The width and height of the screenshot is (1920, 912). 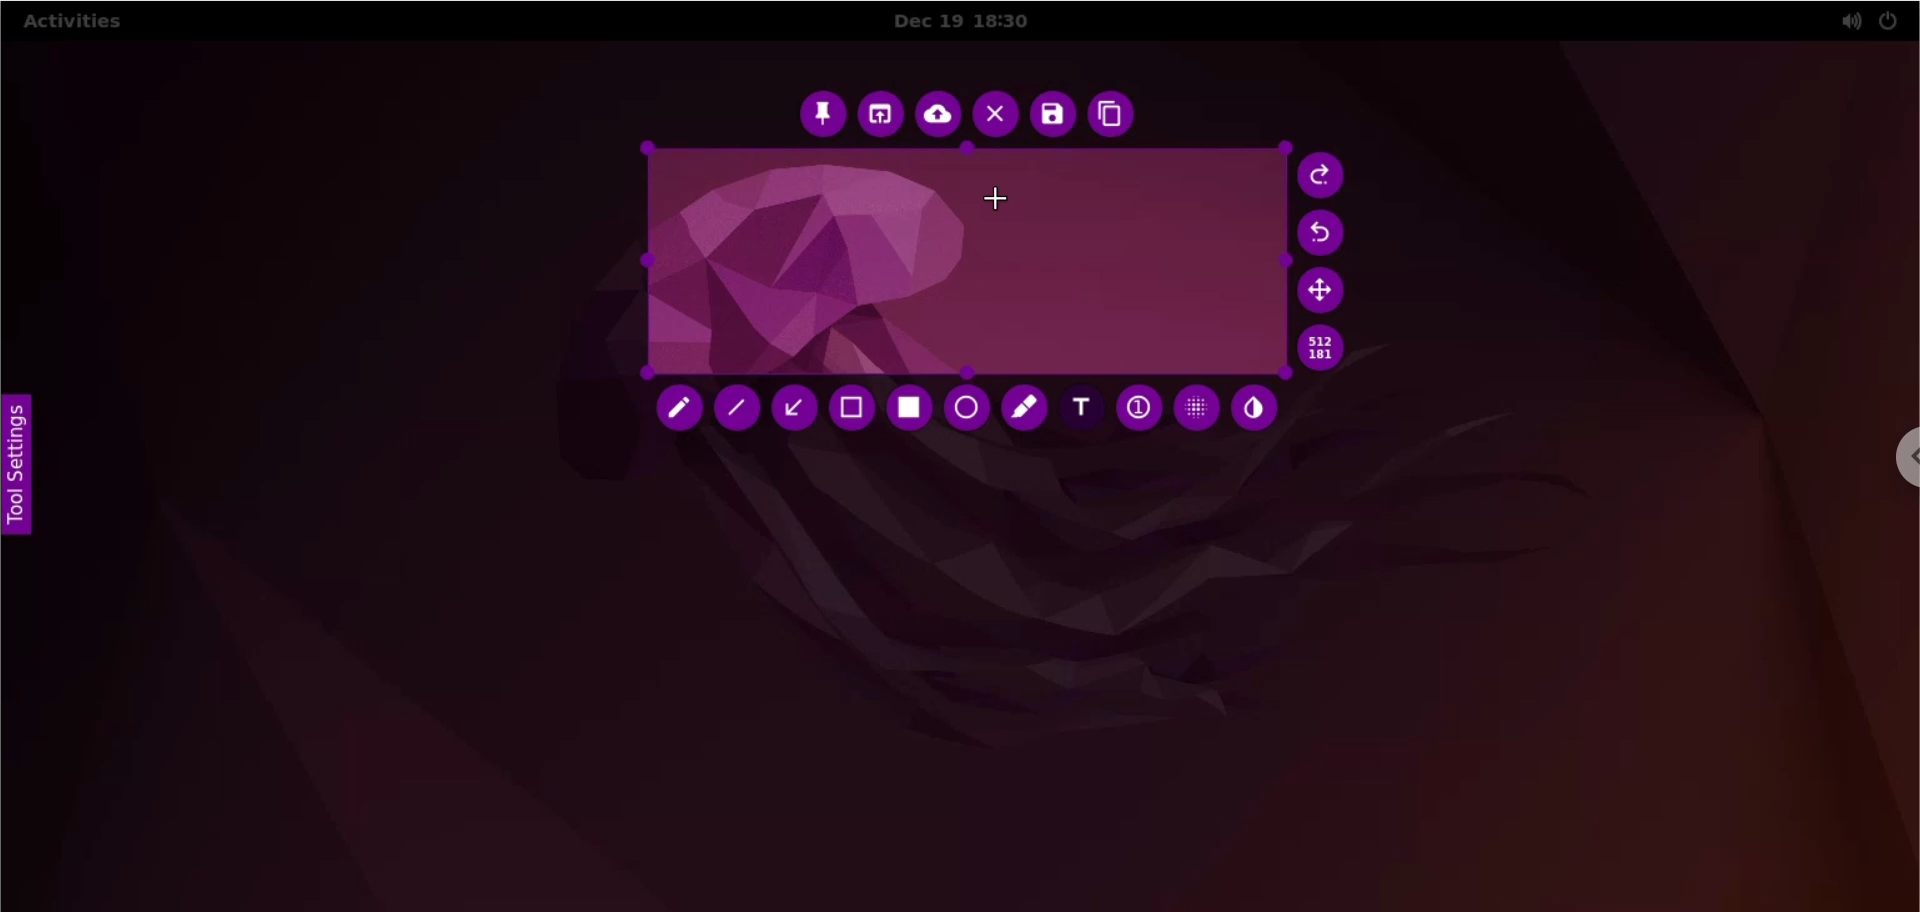 I want to click on close capture, so click(x=995, y=115).